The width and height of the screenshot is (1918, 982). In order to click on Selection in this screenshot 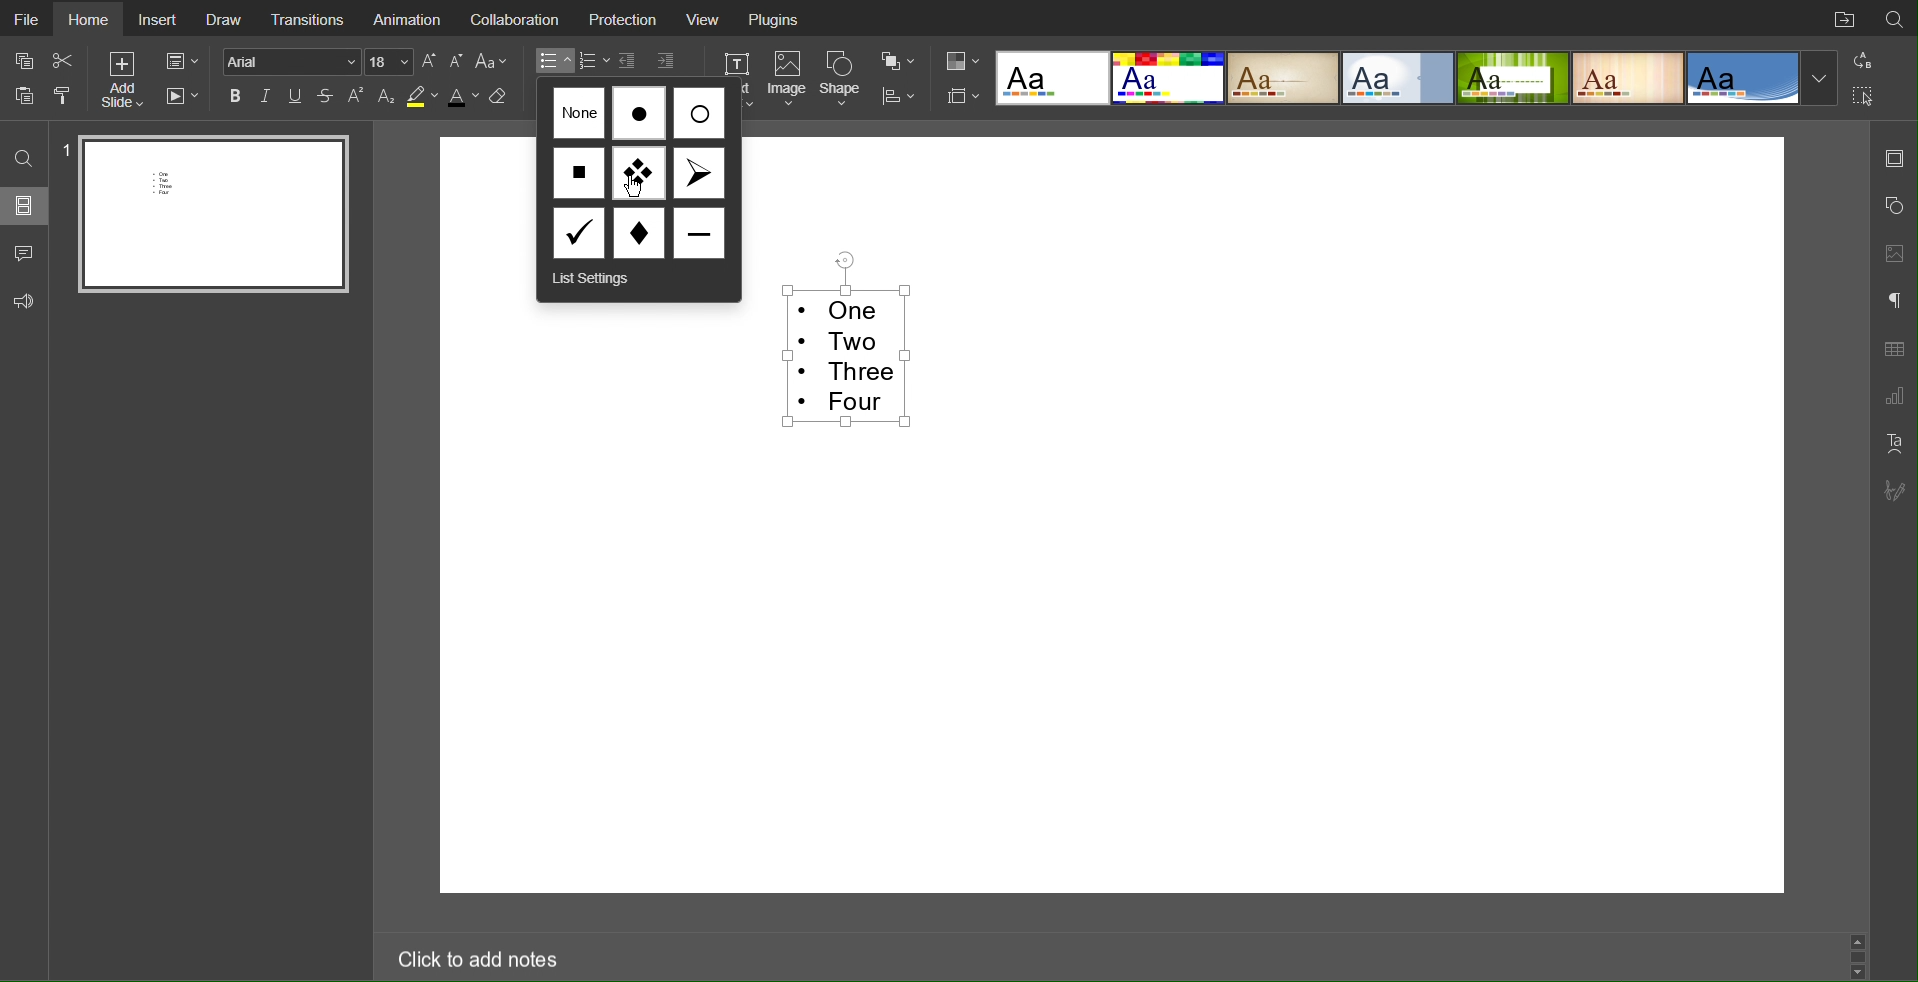, I will do `click(1861, 94)`.